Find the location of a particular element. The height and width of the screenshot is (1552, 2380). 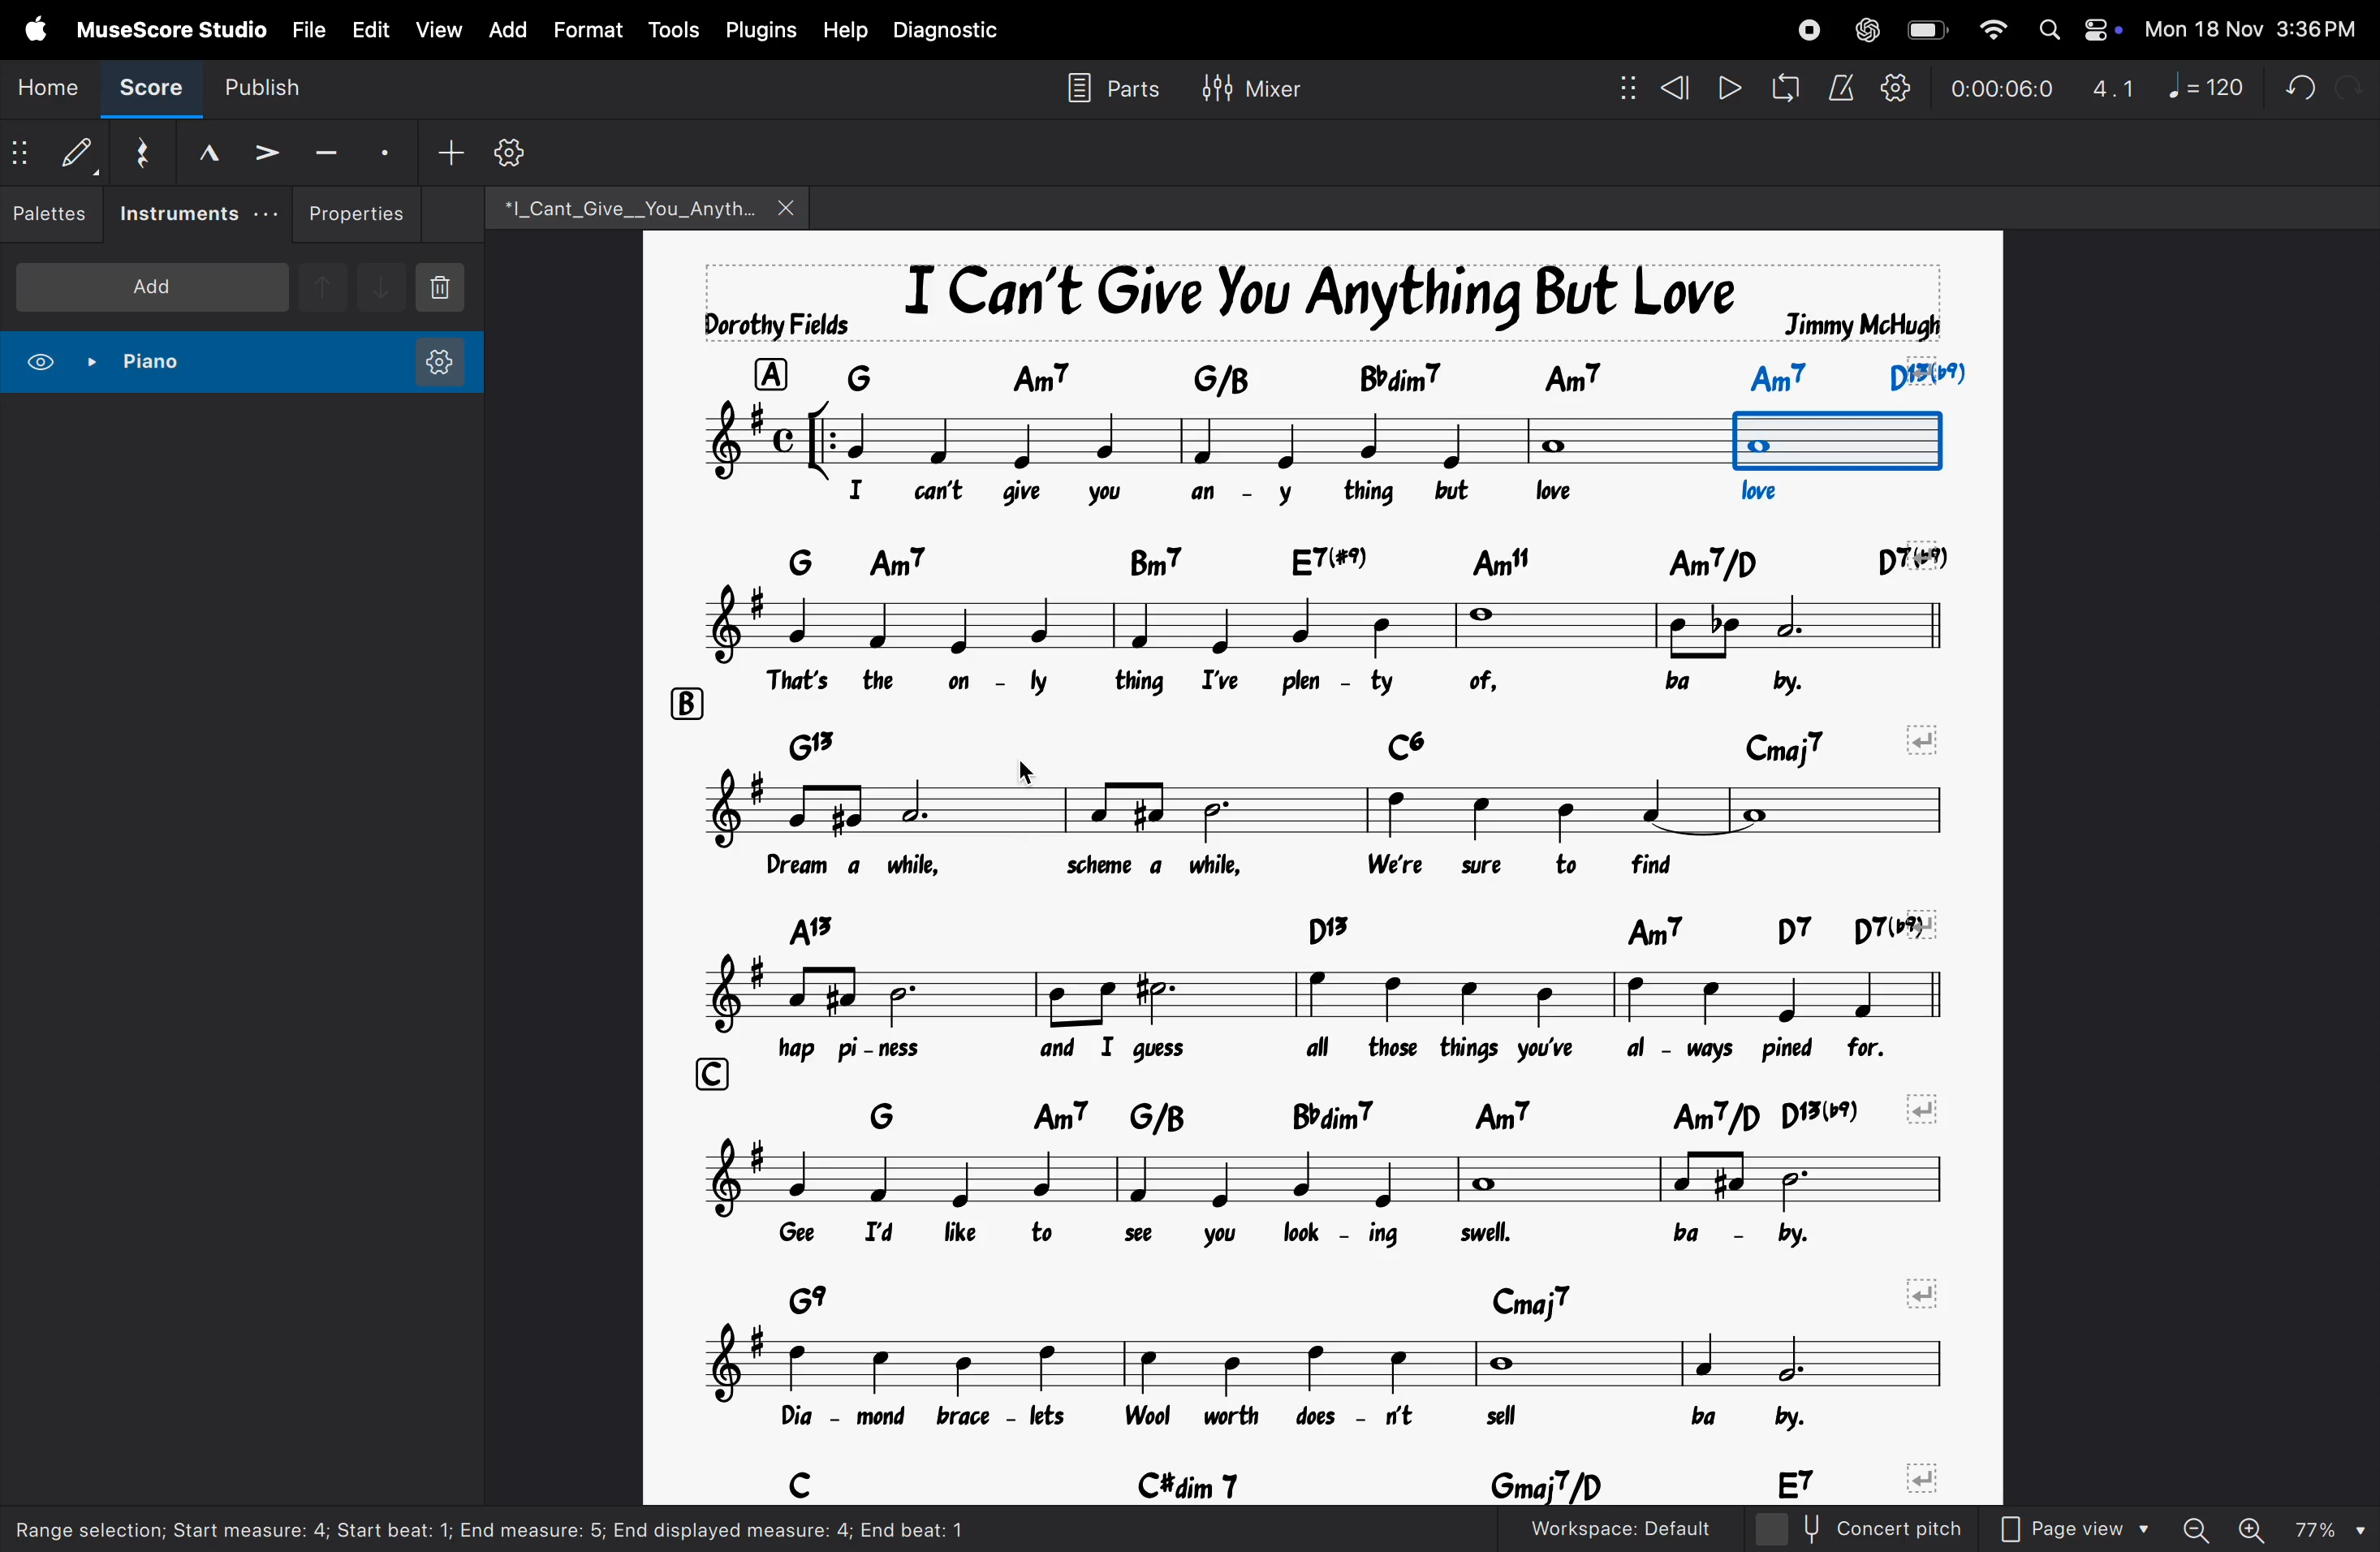

apple widgets is located at coordinates (2074, 29).